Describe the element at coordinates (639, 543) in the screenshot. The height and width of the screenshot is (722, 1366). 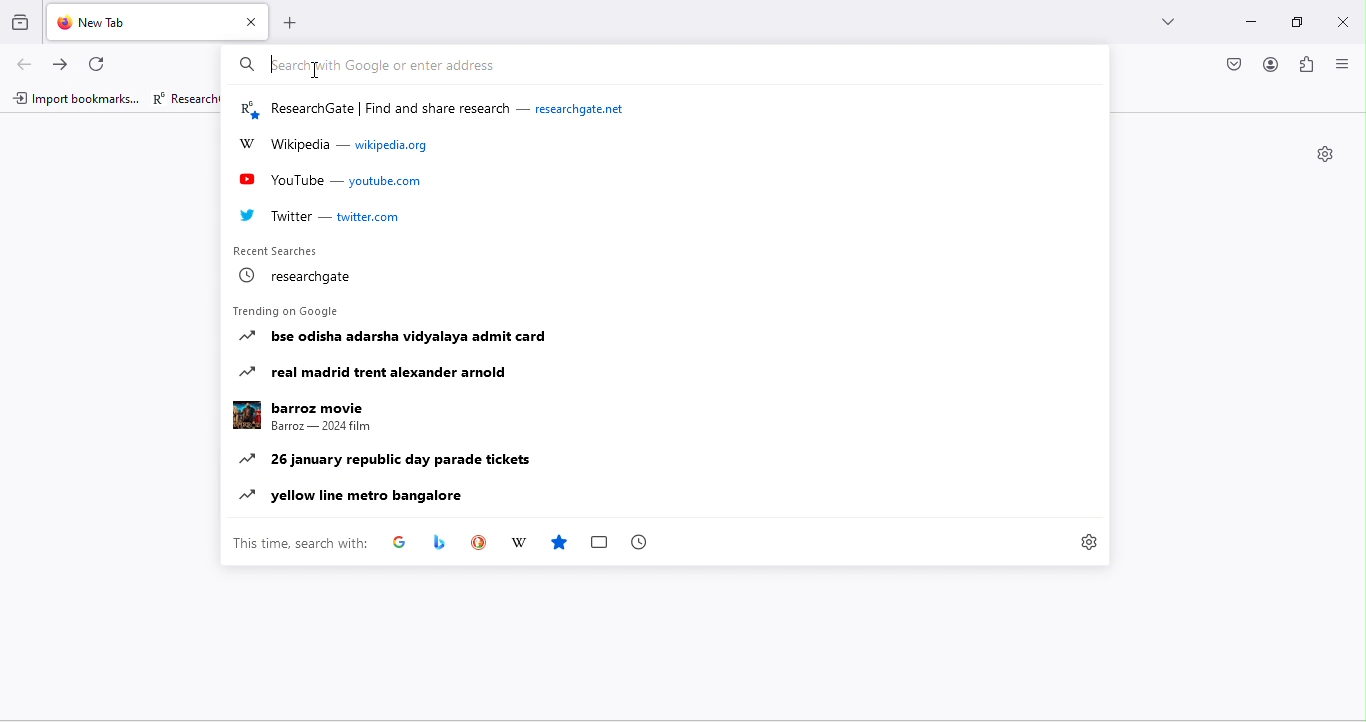
I see `time` at that location.